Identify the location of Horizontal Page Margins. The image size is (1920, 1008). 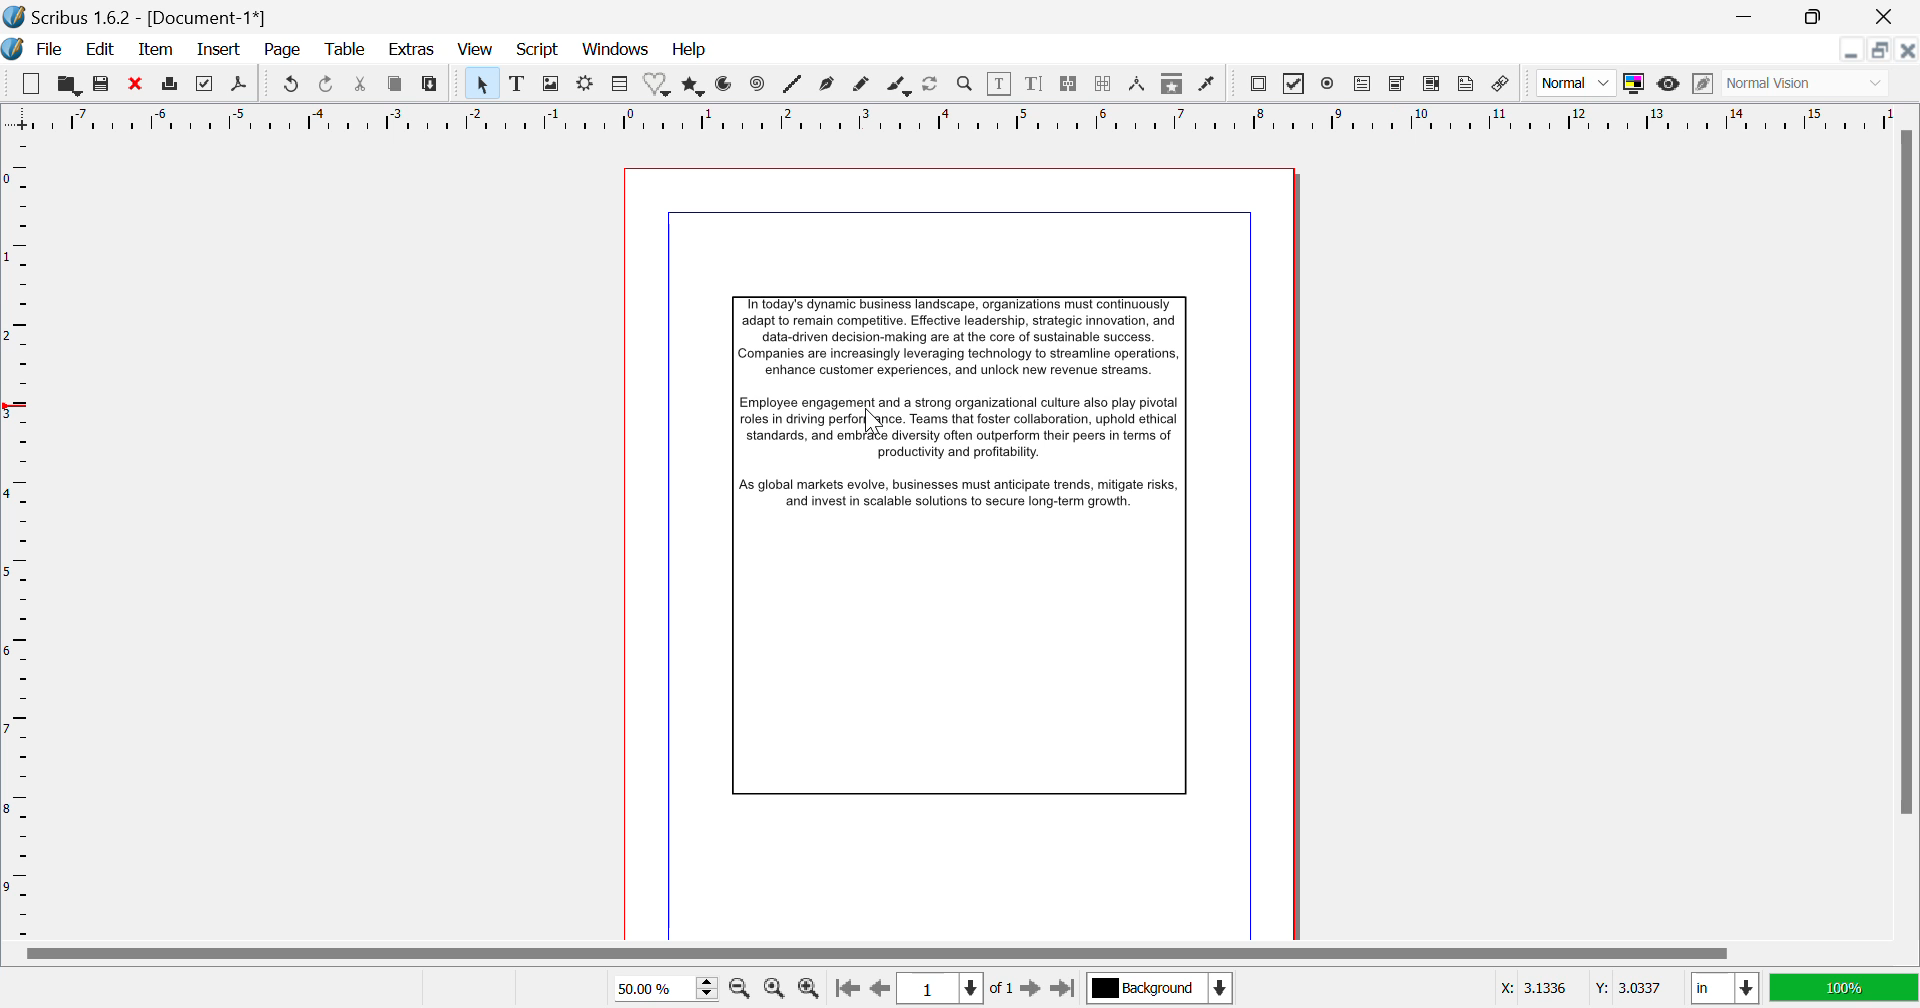
(22, 540).